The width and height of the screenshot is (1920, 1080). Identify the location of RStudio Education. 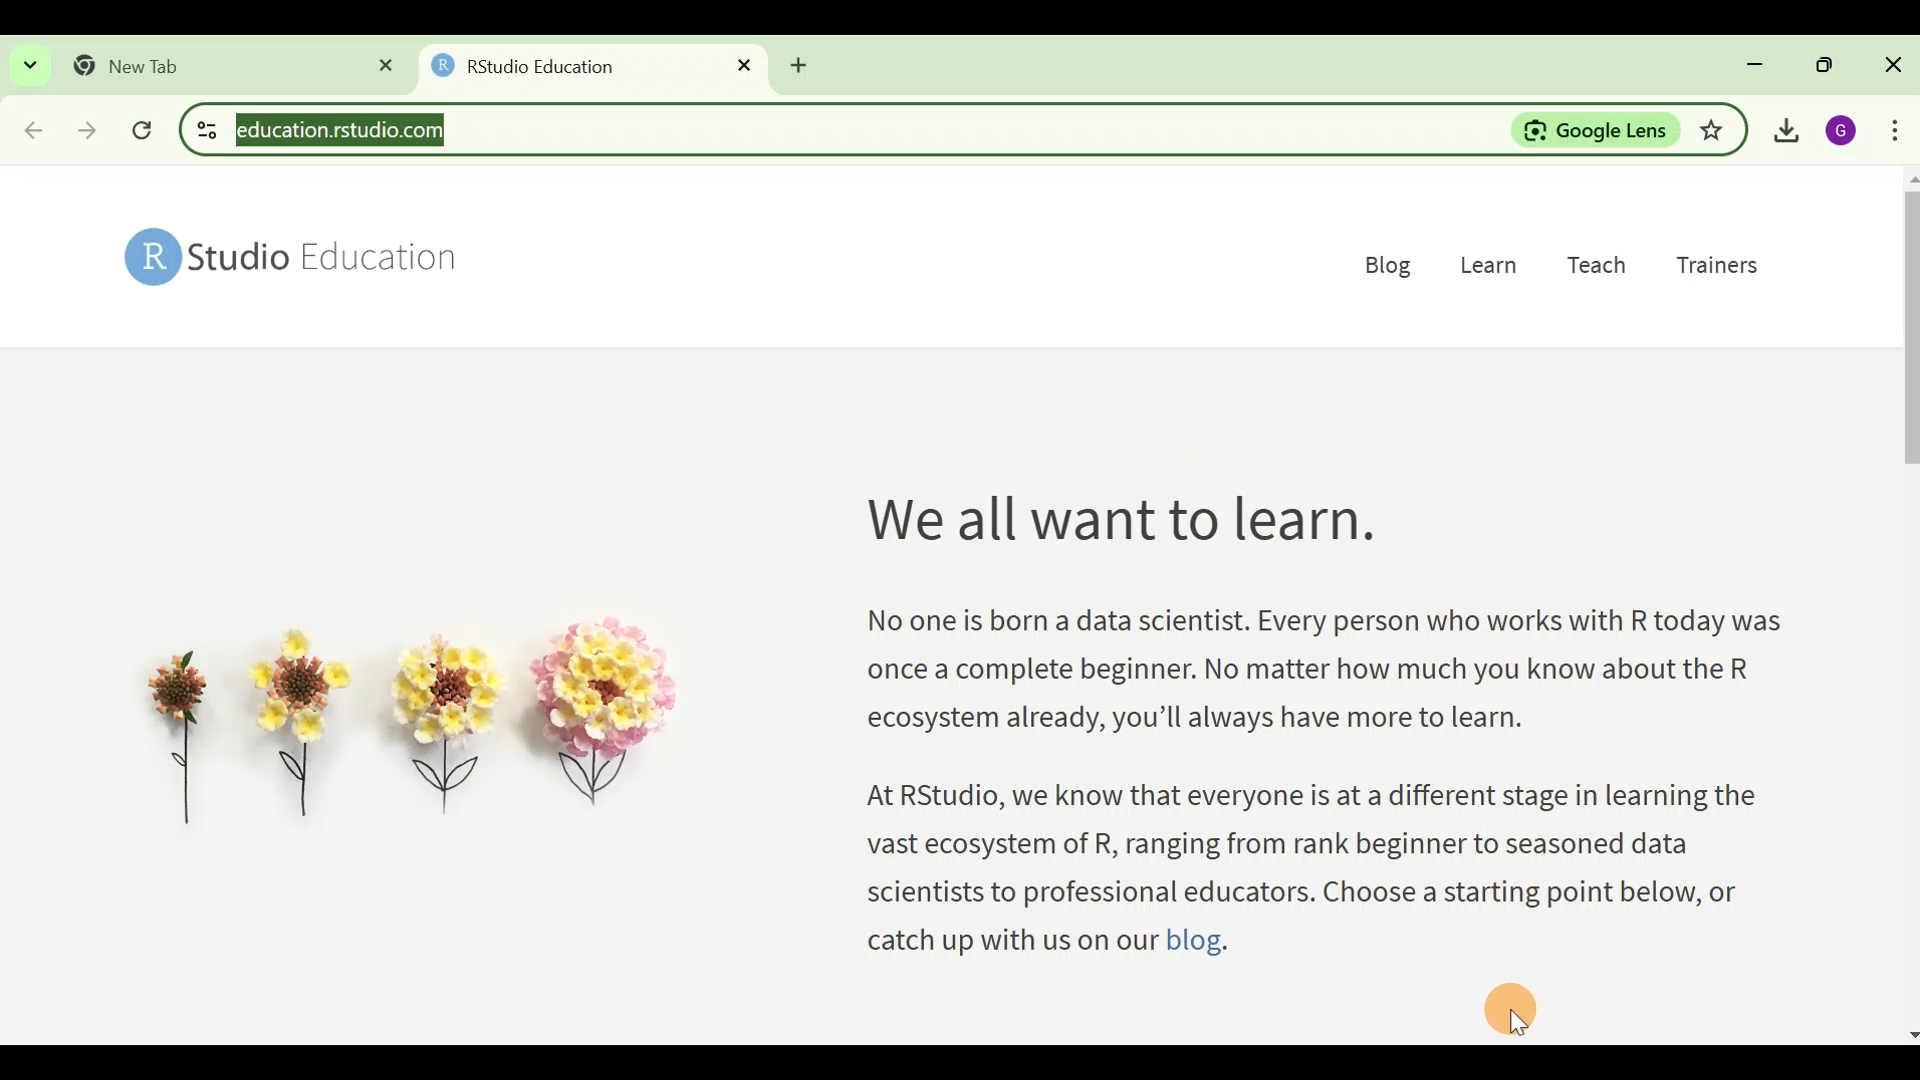
(302, 259).